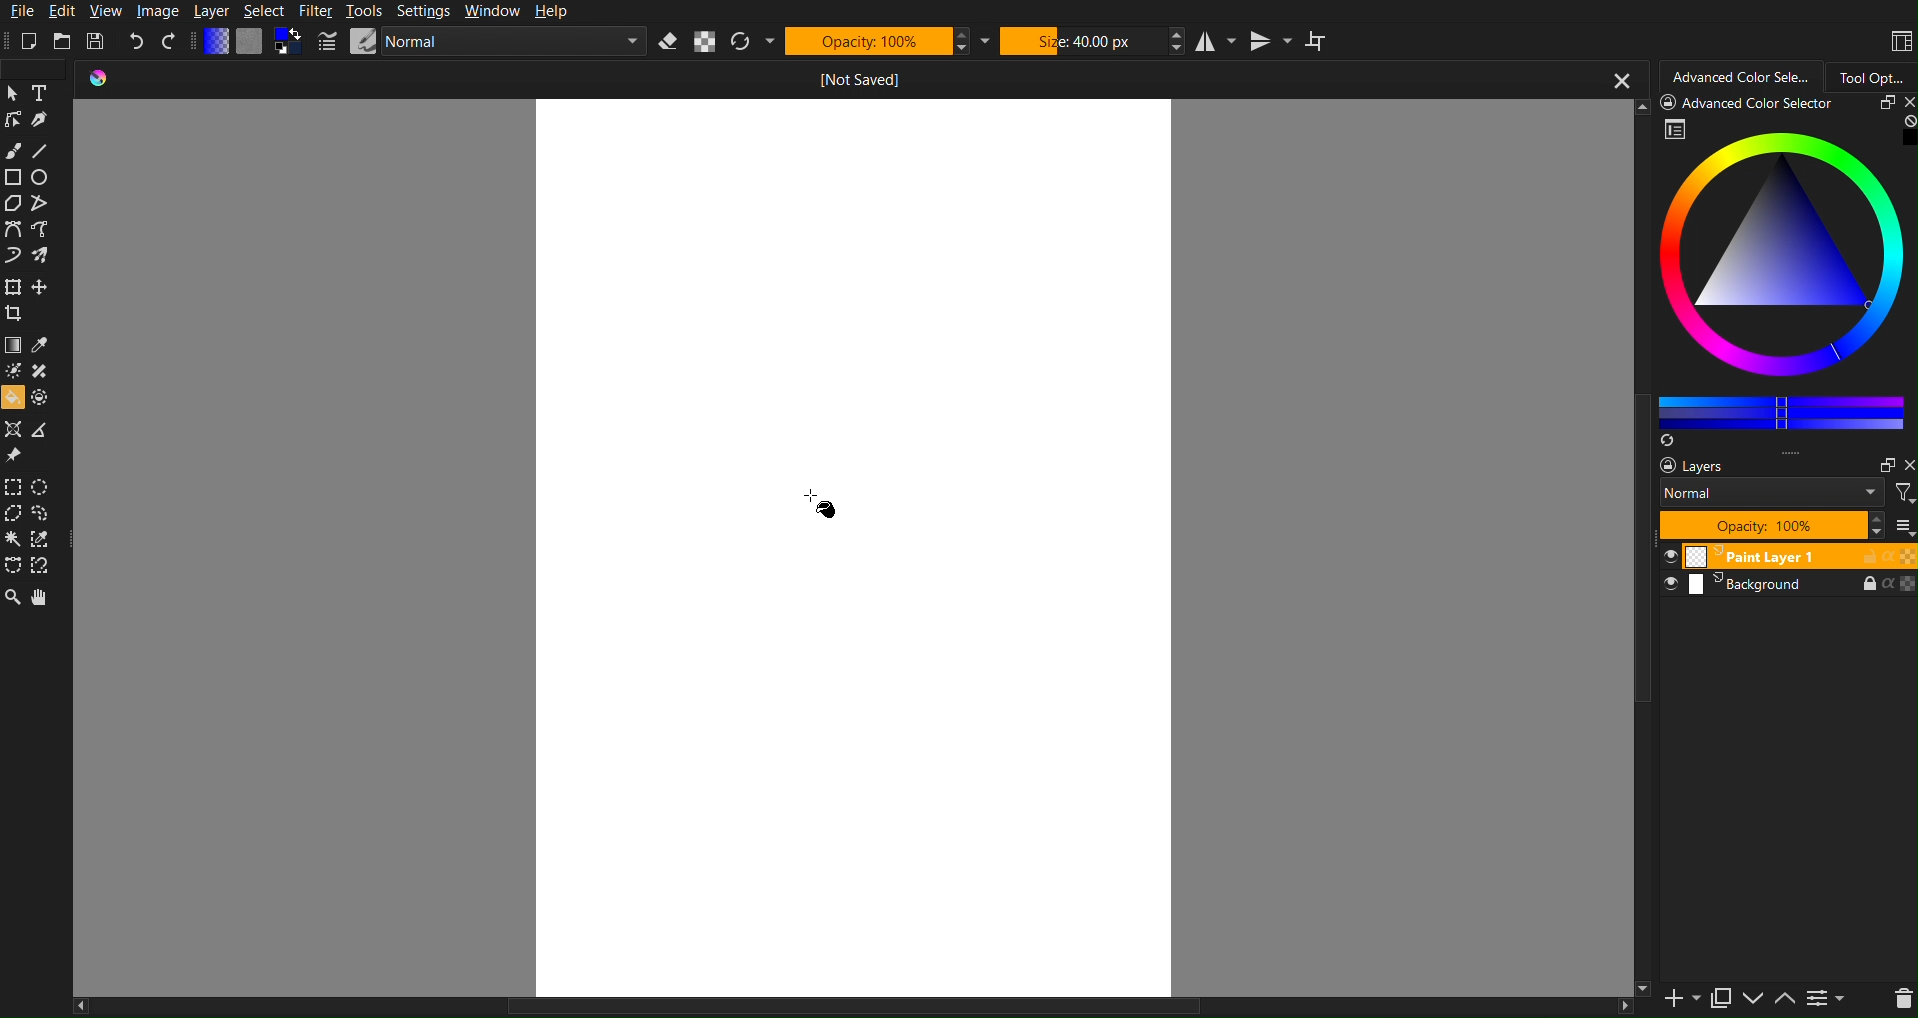 The image size is (1918, 1018). What do you see at coordinates (94, 40) in the screenshot?
I see `Save` at bounding box center [94, 40].